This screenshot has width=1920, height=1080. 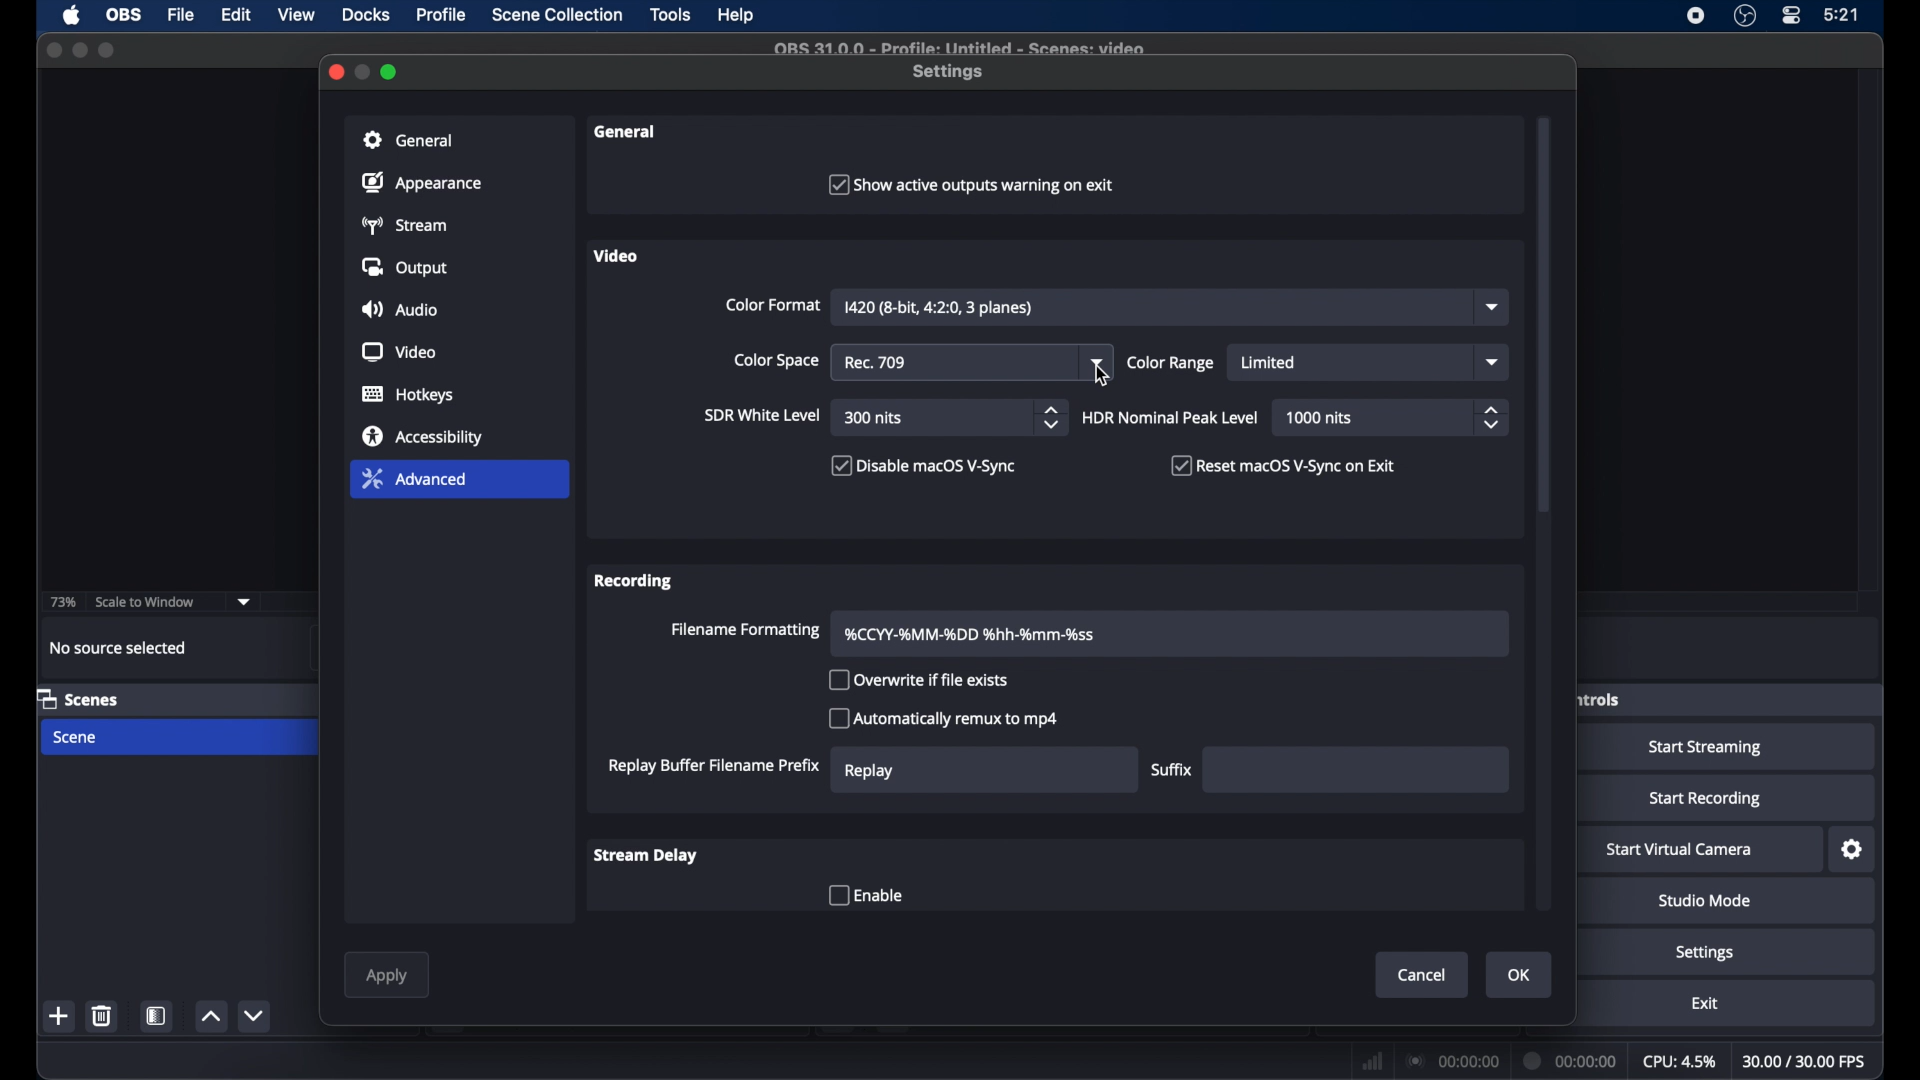 What do you see at coordinates (968, 635) in the screenshot?
I see `filename` at bounding box center [968, 635].